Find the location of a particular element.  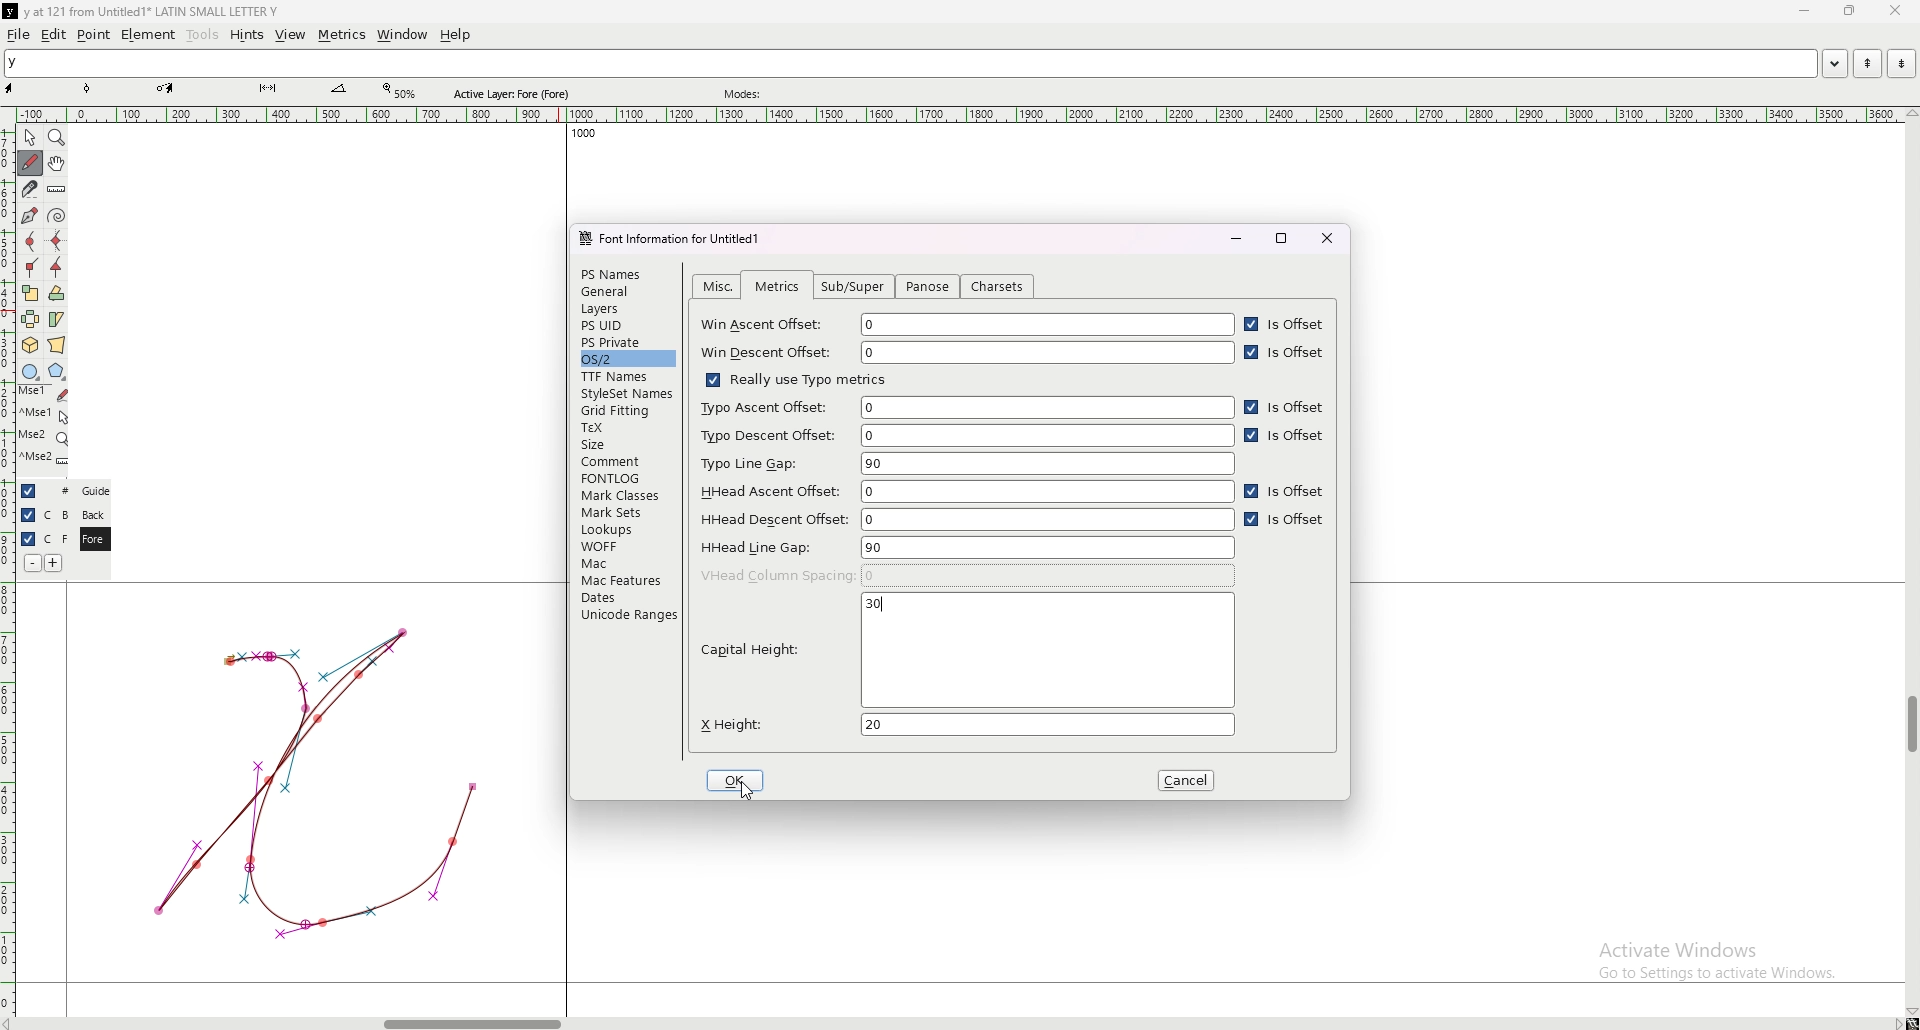

cancel is located at coordinates (1189, 781).